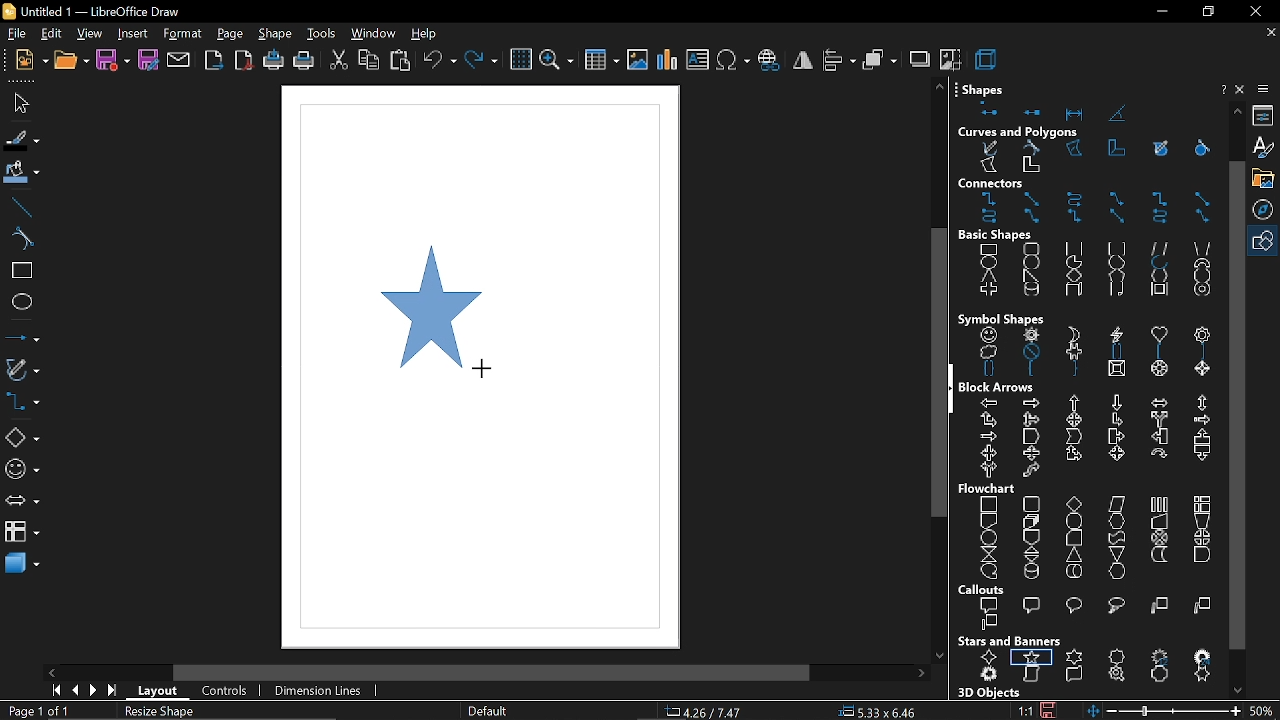 Image resolution: width=1280 pixels, height=720 pixels. Describe the element at coordinates (1266, 89) in the screenshot. I see `sidebar options` at that location.